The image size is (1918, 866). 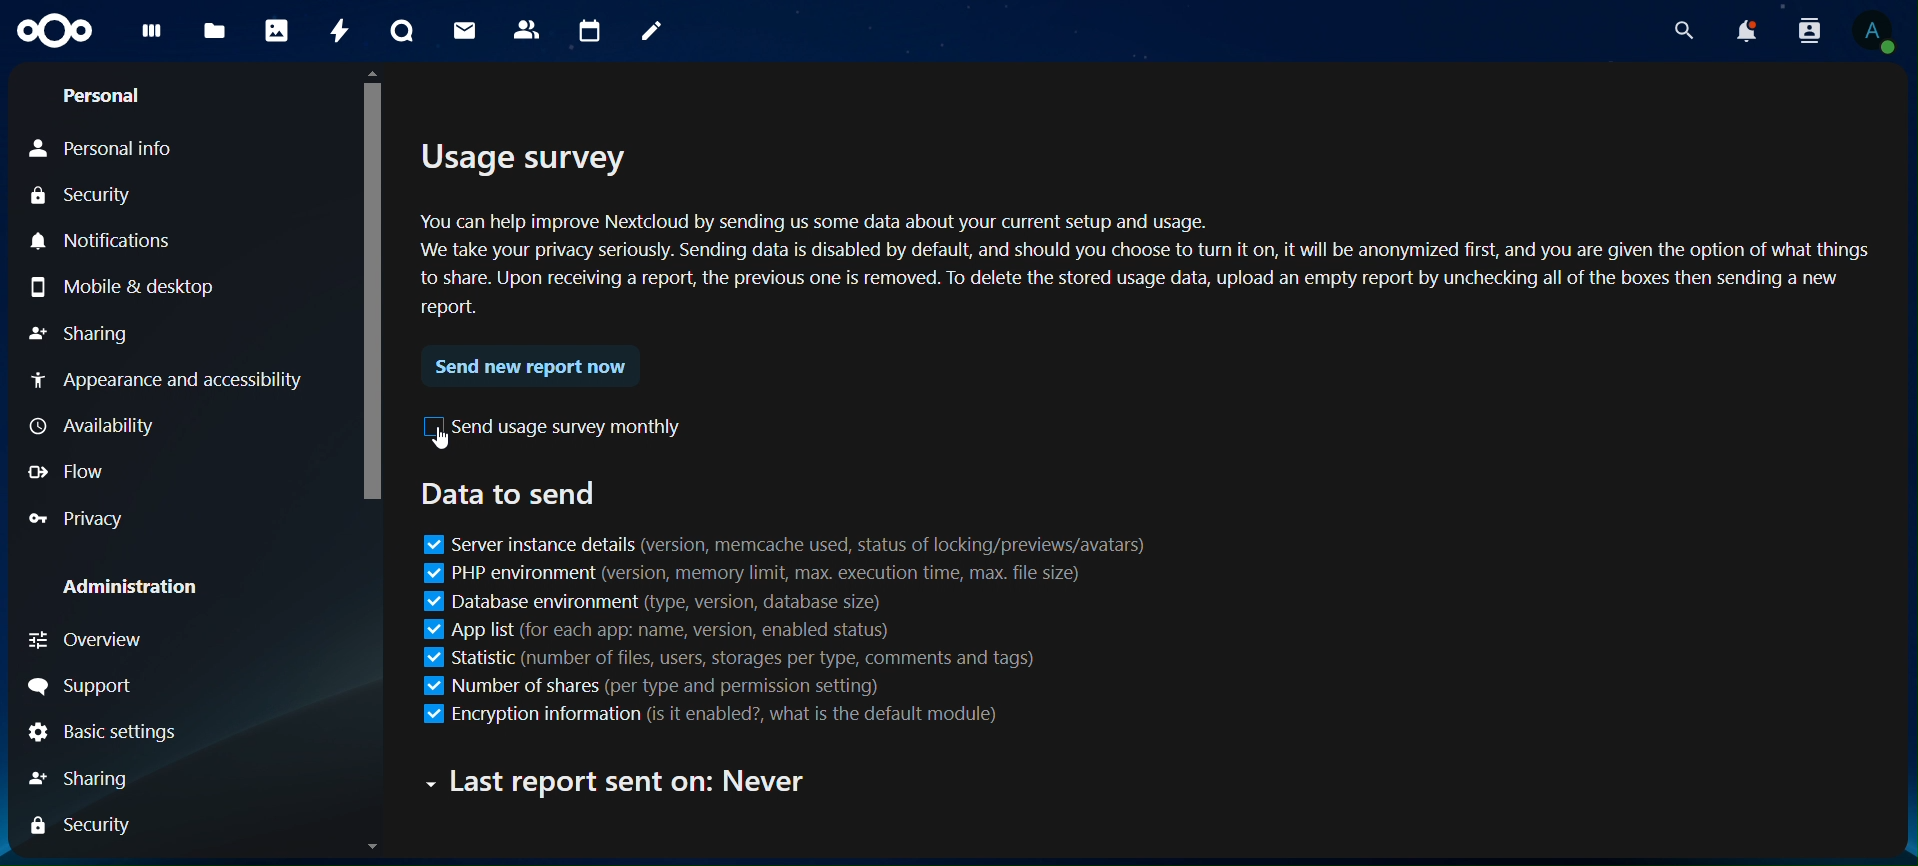 I want to click on contacts, so click(x=527, y=31).